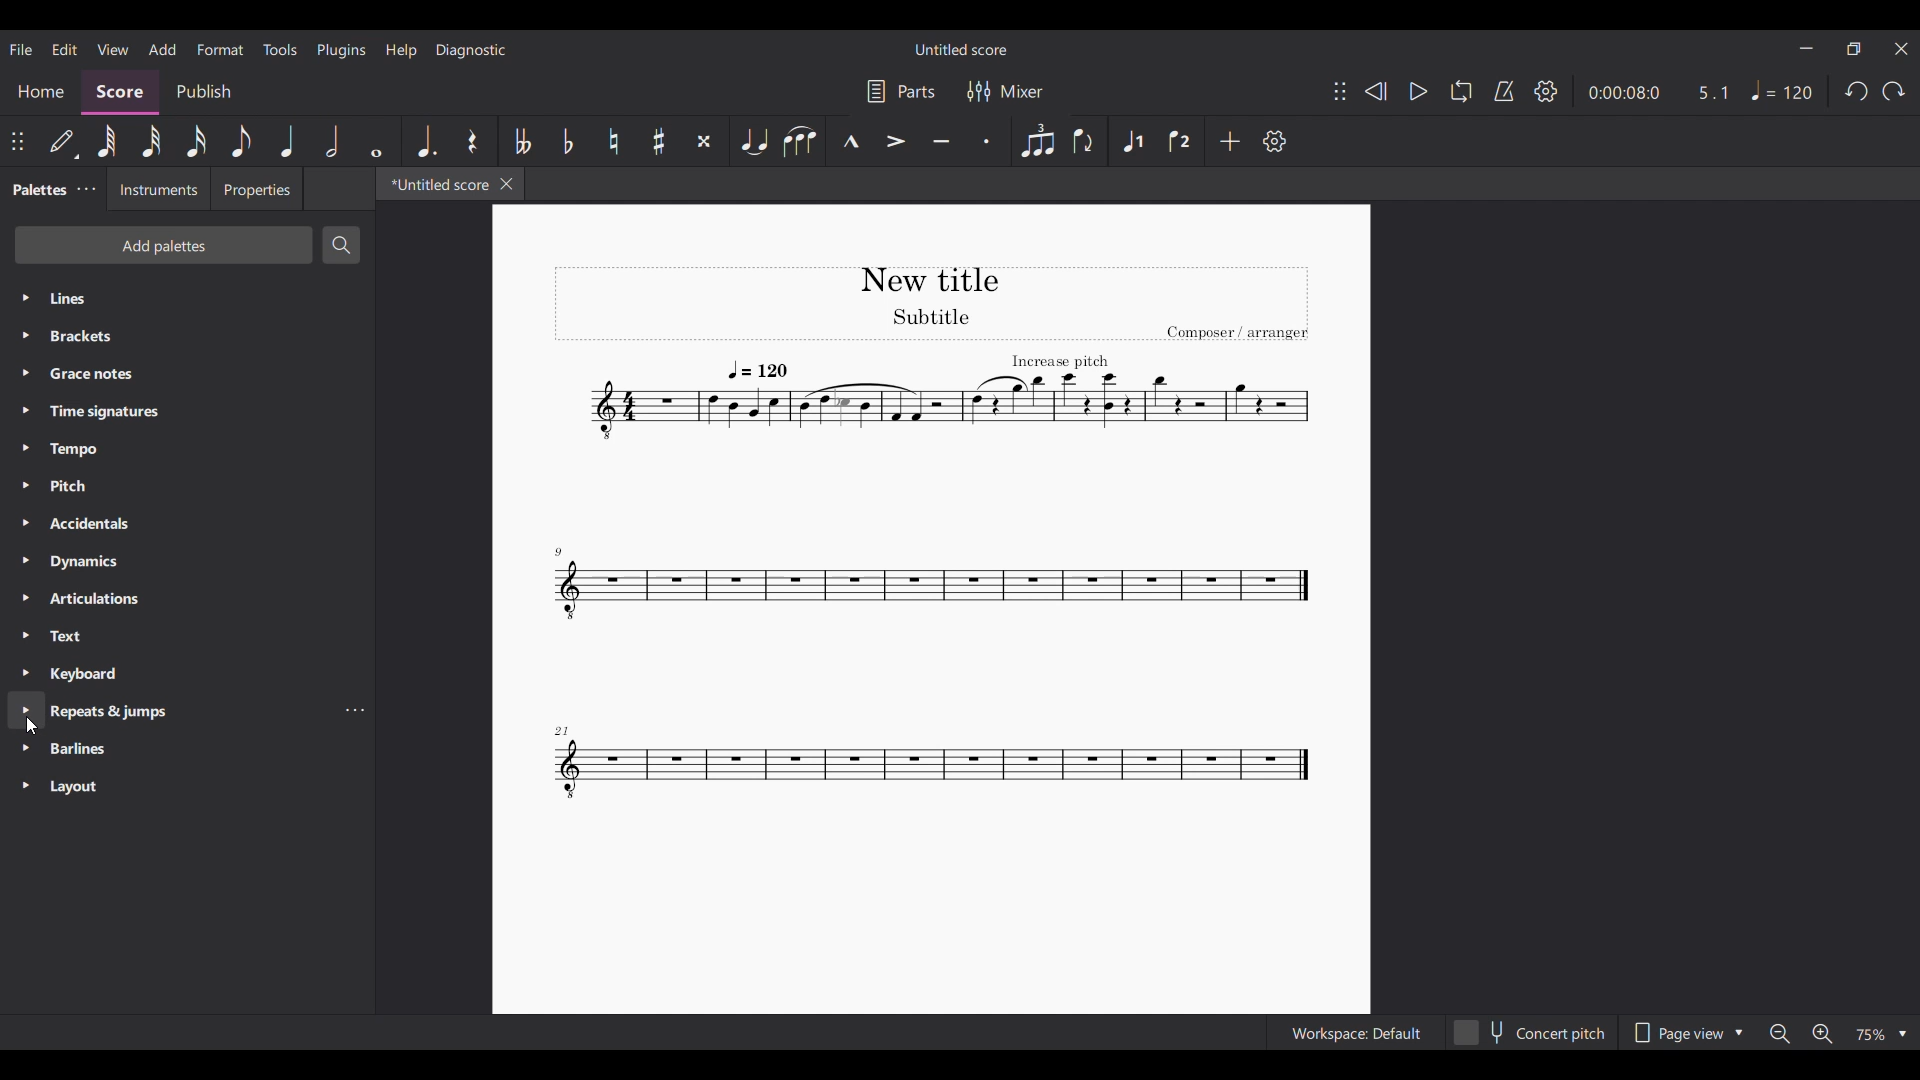  What do you see at coordinates (163, 49) in the screenshot?
I see `Add menu` at bounding box center [163, 49].